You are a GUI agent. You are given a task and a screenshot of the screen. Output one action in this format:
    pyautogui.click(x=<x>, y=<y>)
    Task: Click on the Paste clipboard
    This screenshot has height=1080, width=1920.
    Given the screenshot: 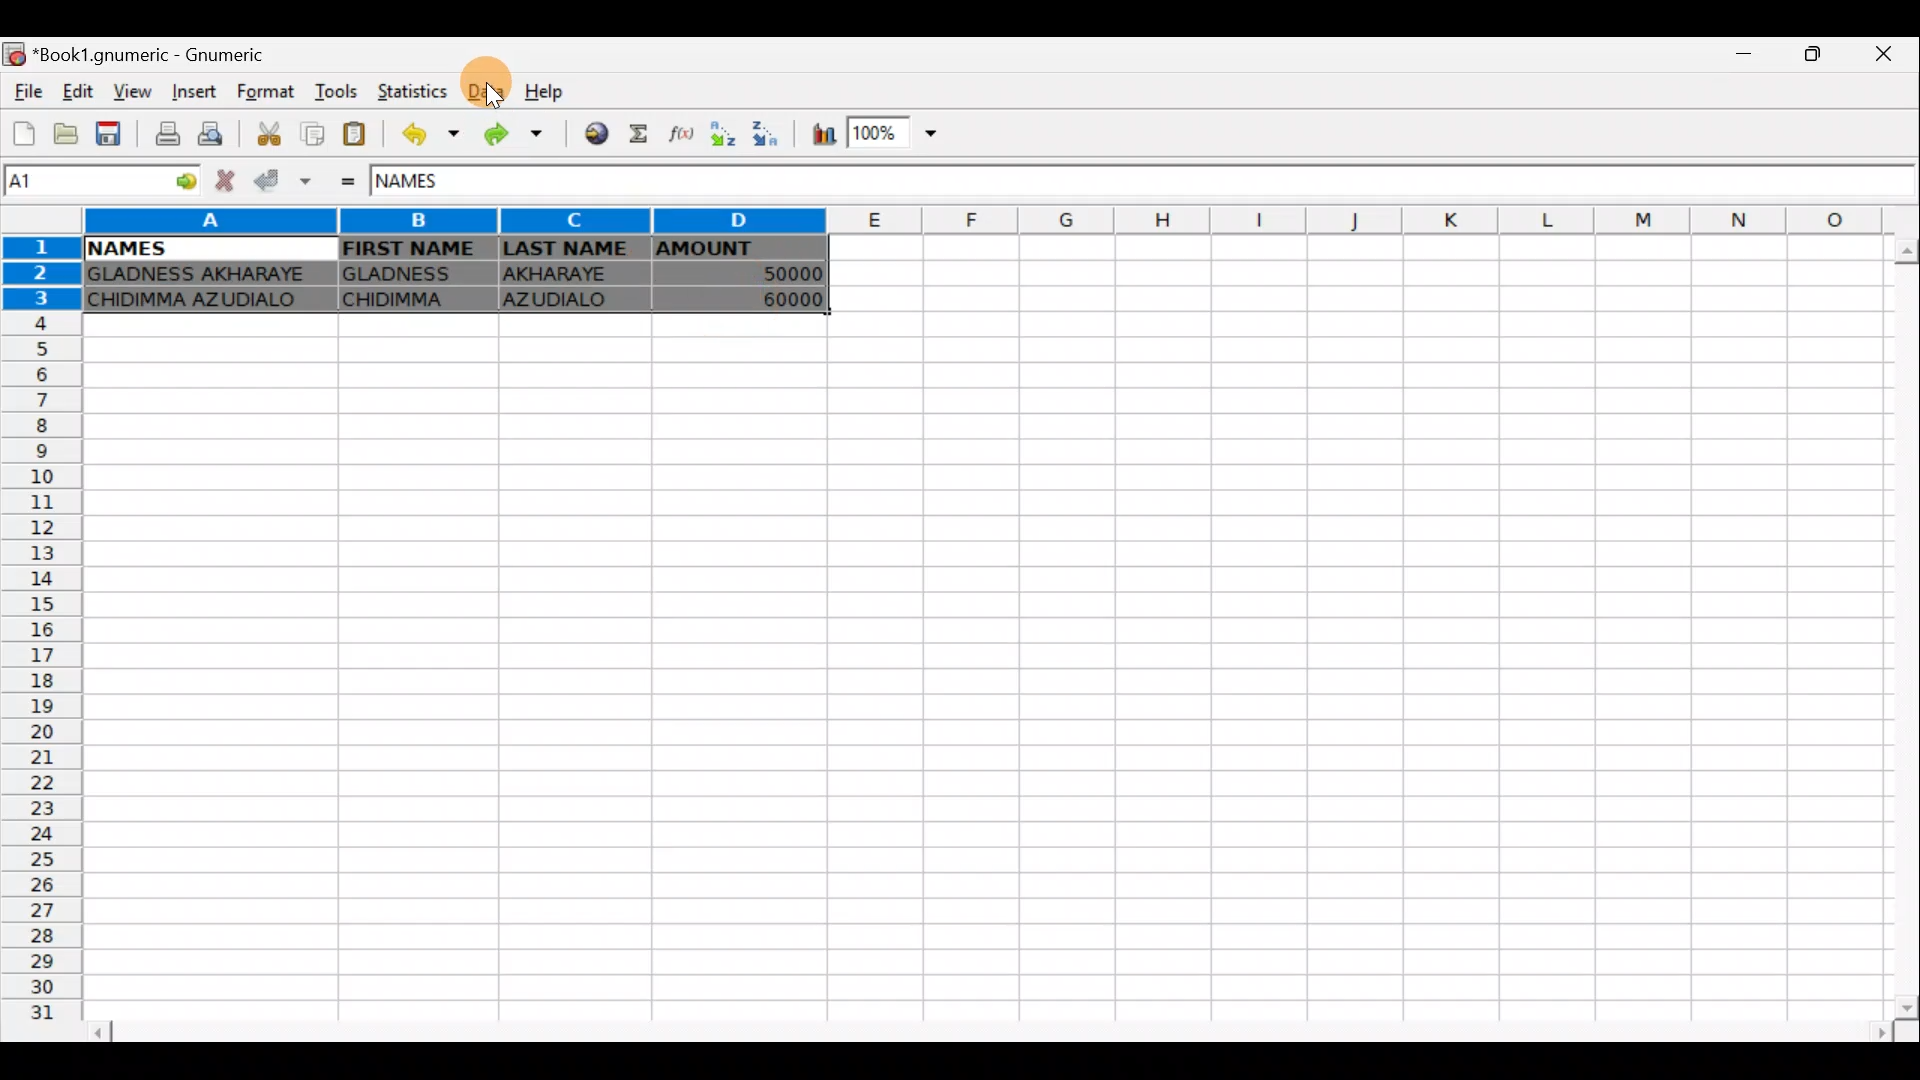 What is the action you would take?
    pyautogui.click(x=354, y=136)
    